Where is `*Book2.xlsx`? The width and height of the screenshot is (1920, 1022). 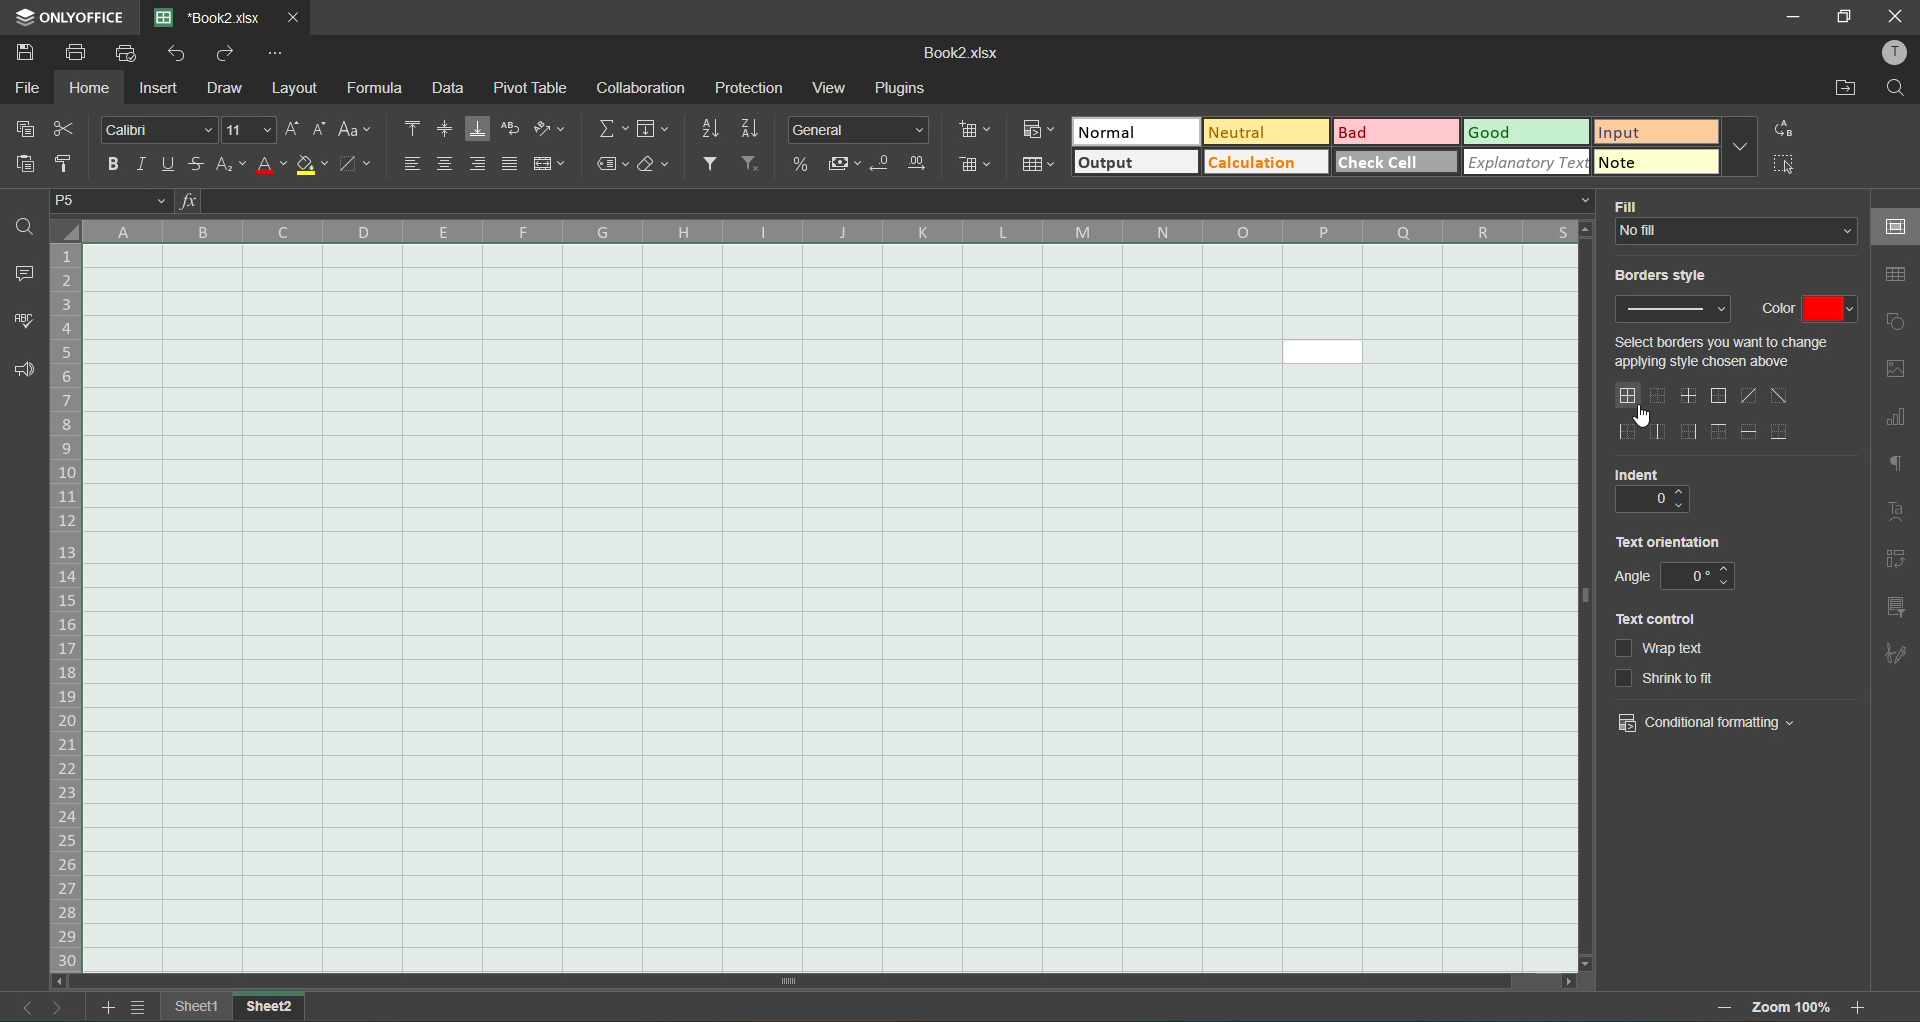
*Book2.xlsx is located at coordinates (211, 15).